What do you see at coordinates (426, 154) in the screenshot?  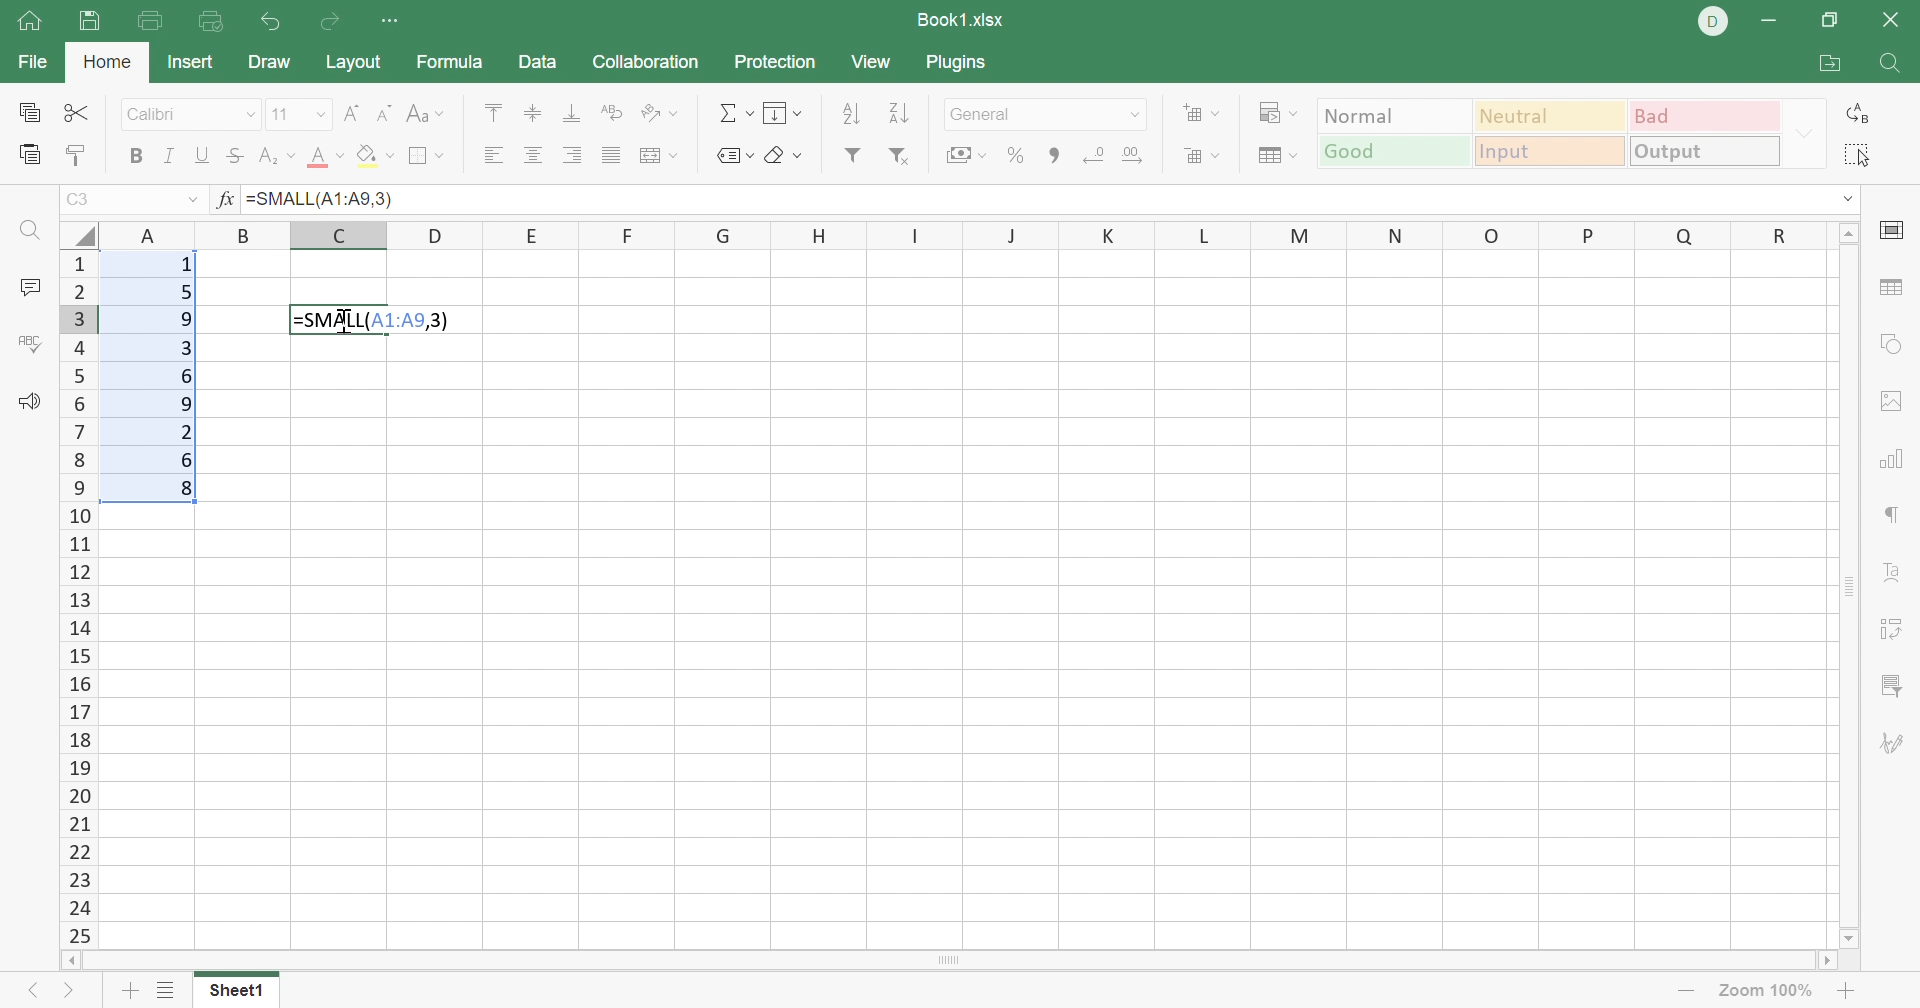 I see `Borders` at bounding box center [426, 154].